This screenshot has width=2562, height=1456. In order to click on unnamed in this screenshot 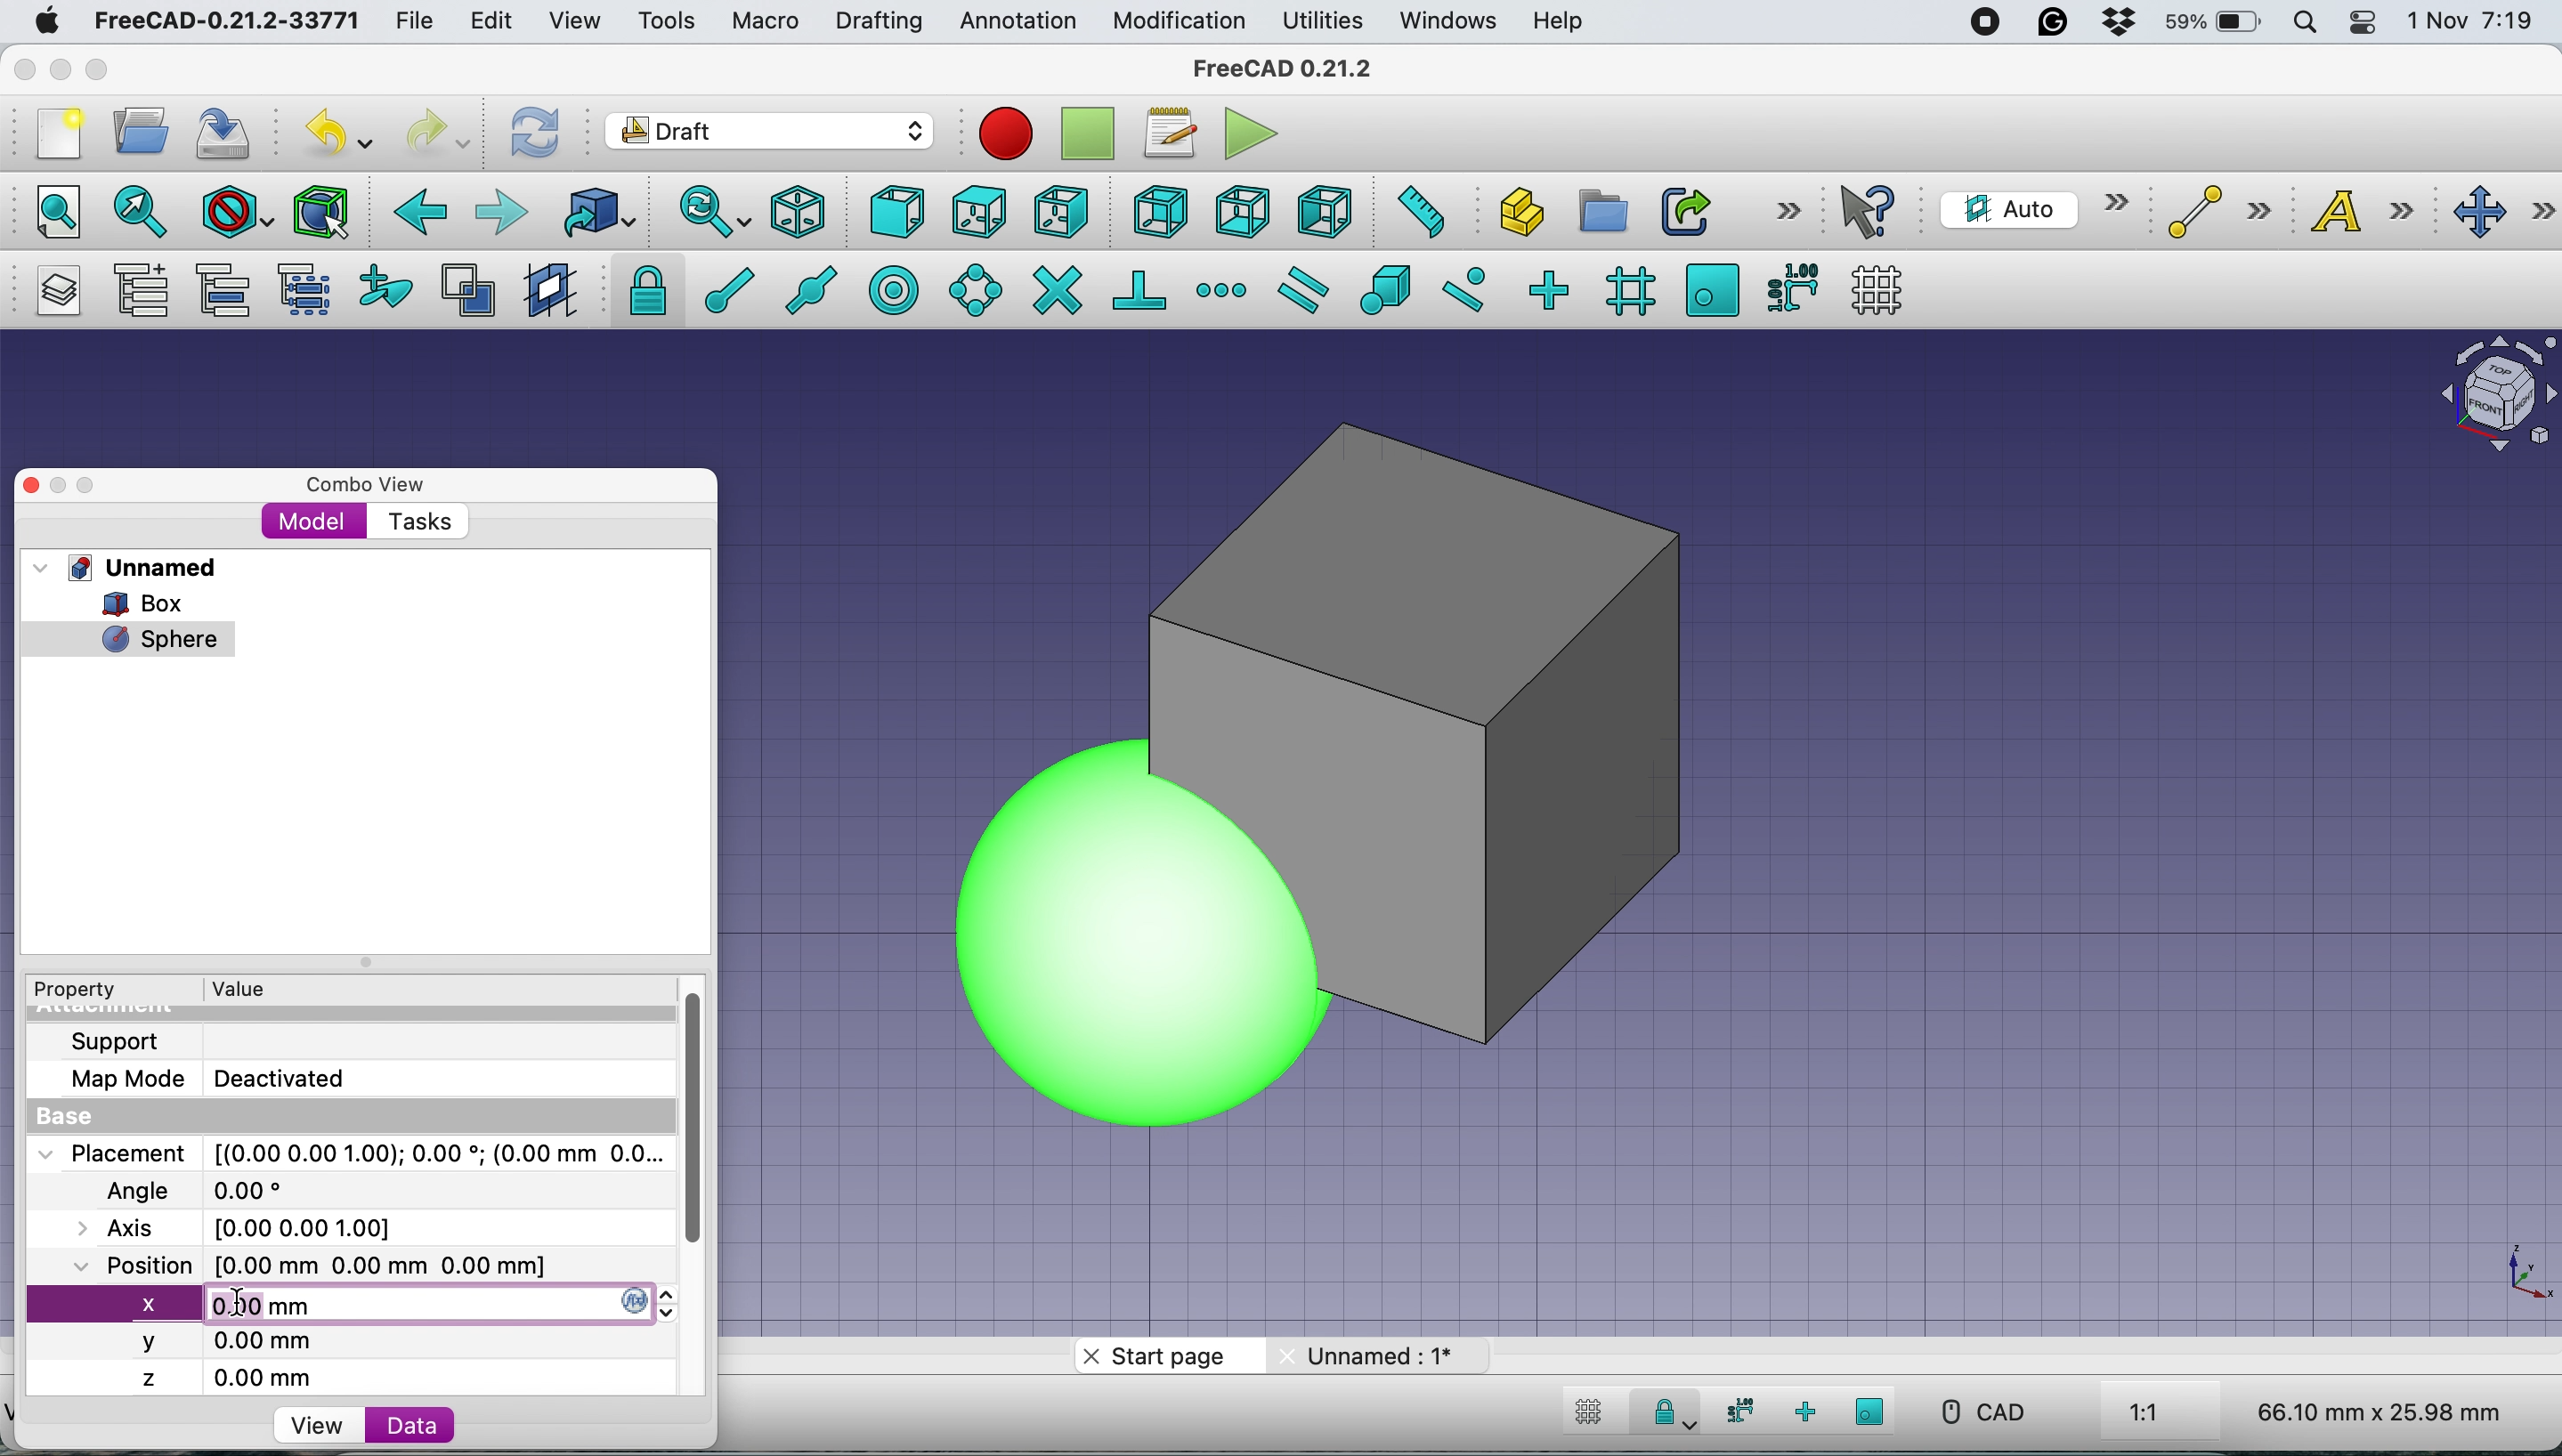, I will do `click(133, 567)`.